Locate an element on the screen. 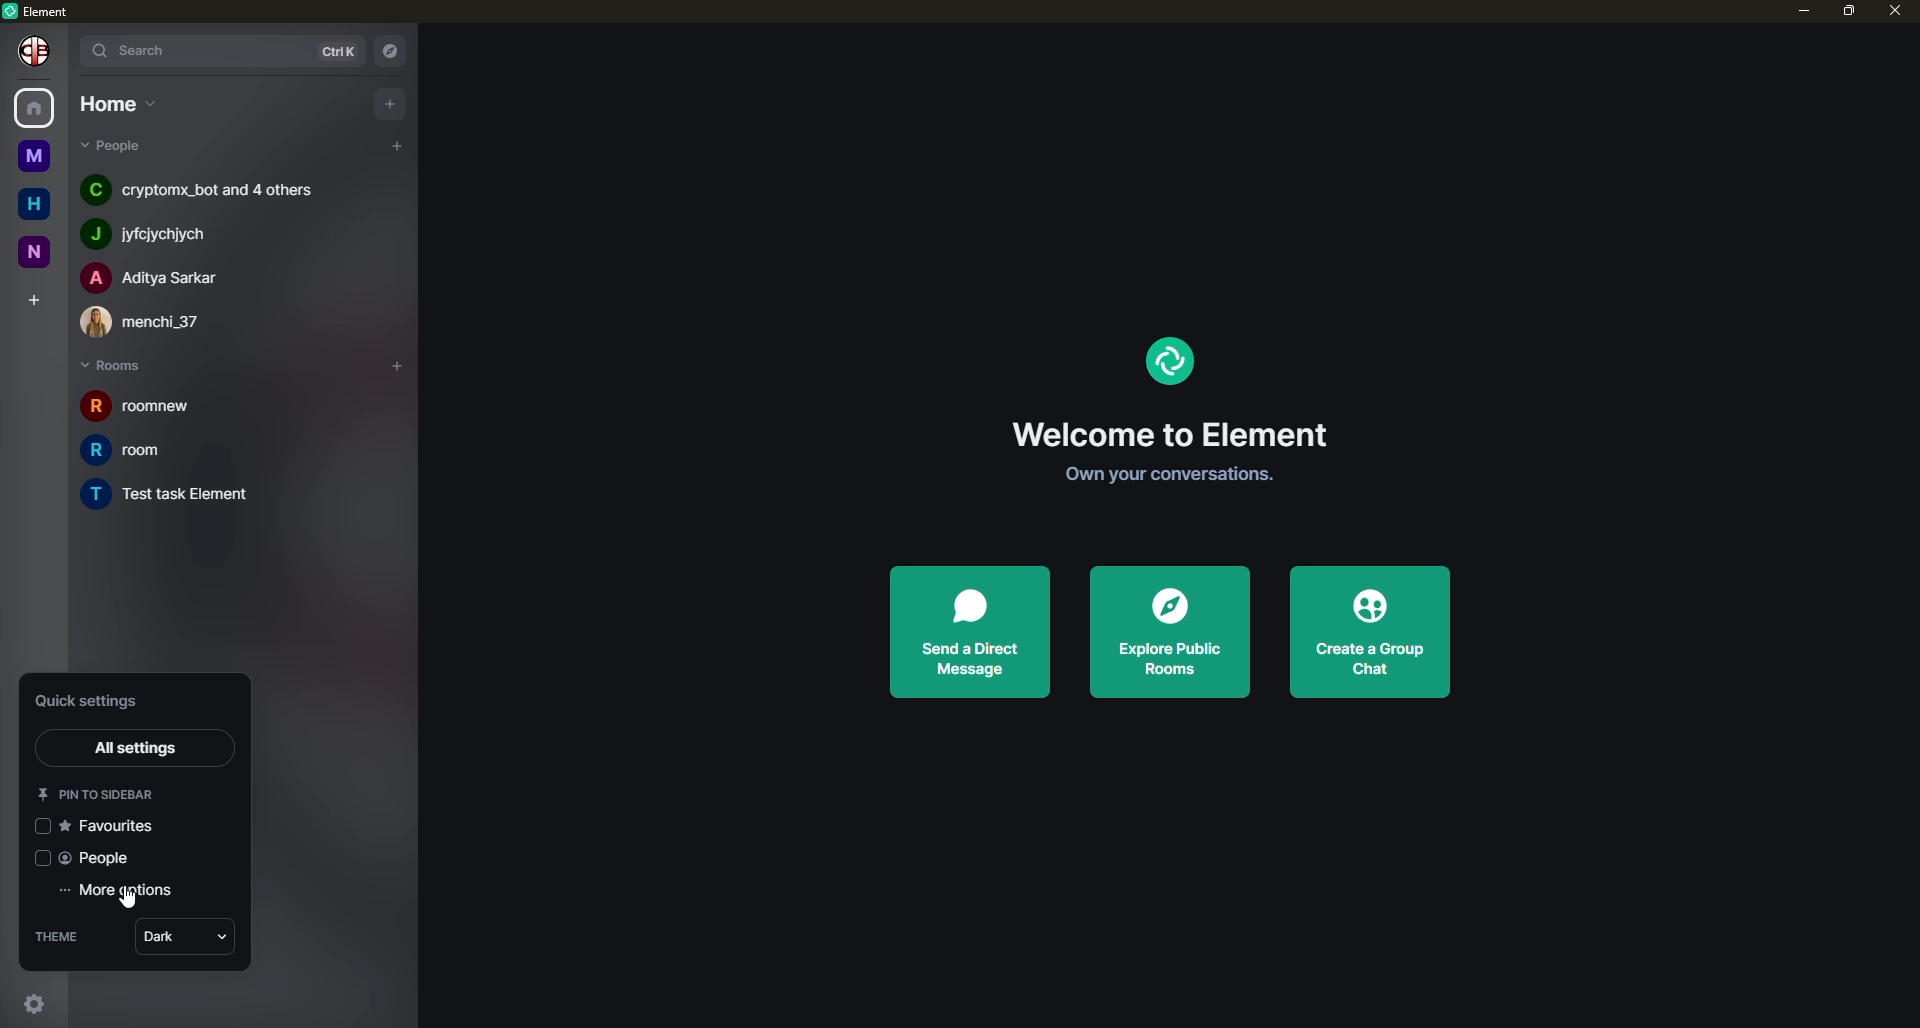 Image resolution: width=1920 pixels, height=1028 pixels. navigator is located at coordinates (394, 49).